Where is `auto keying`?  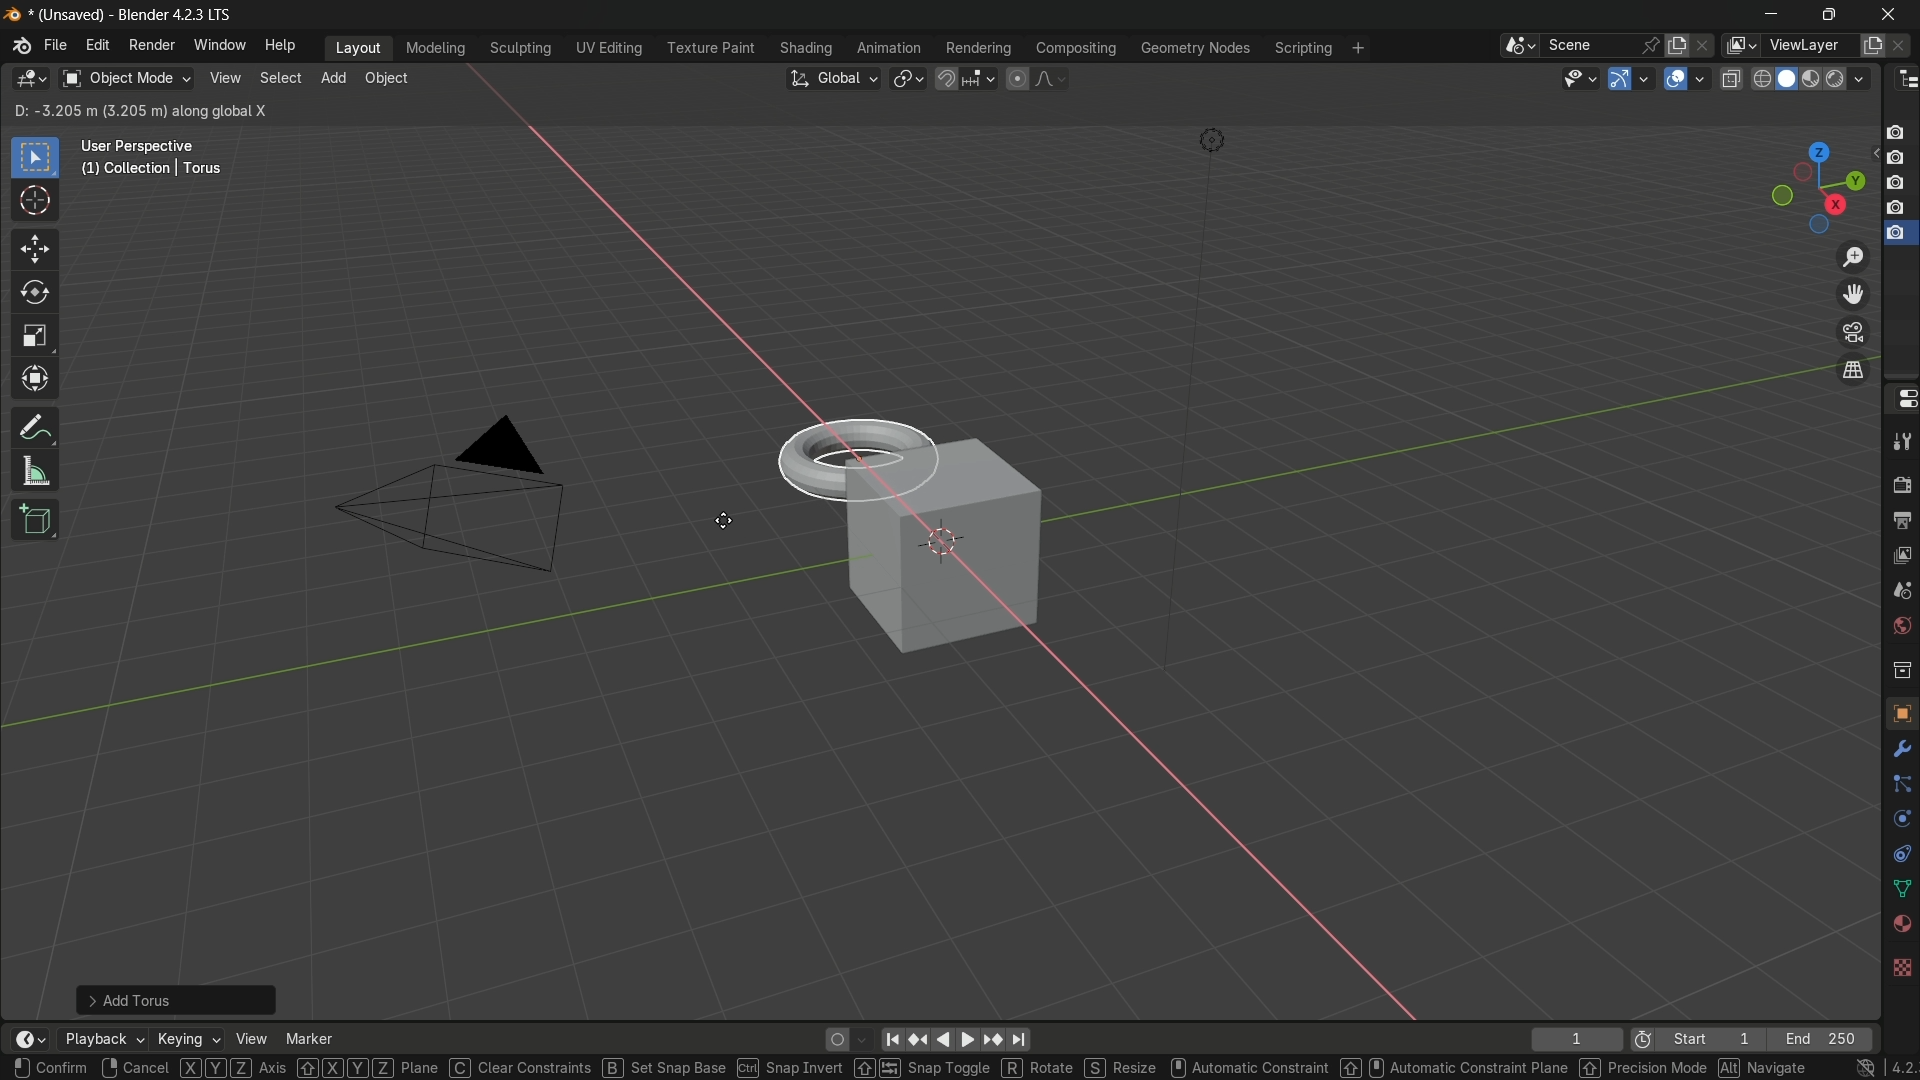
auto keying is located at coordinates (834, 1040).